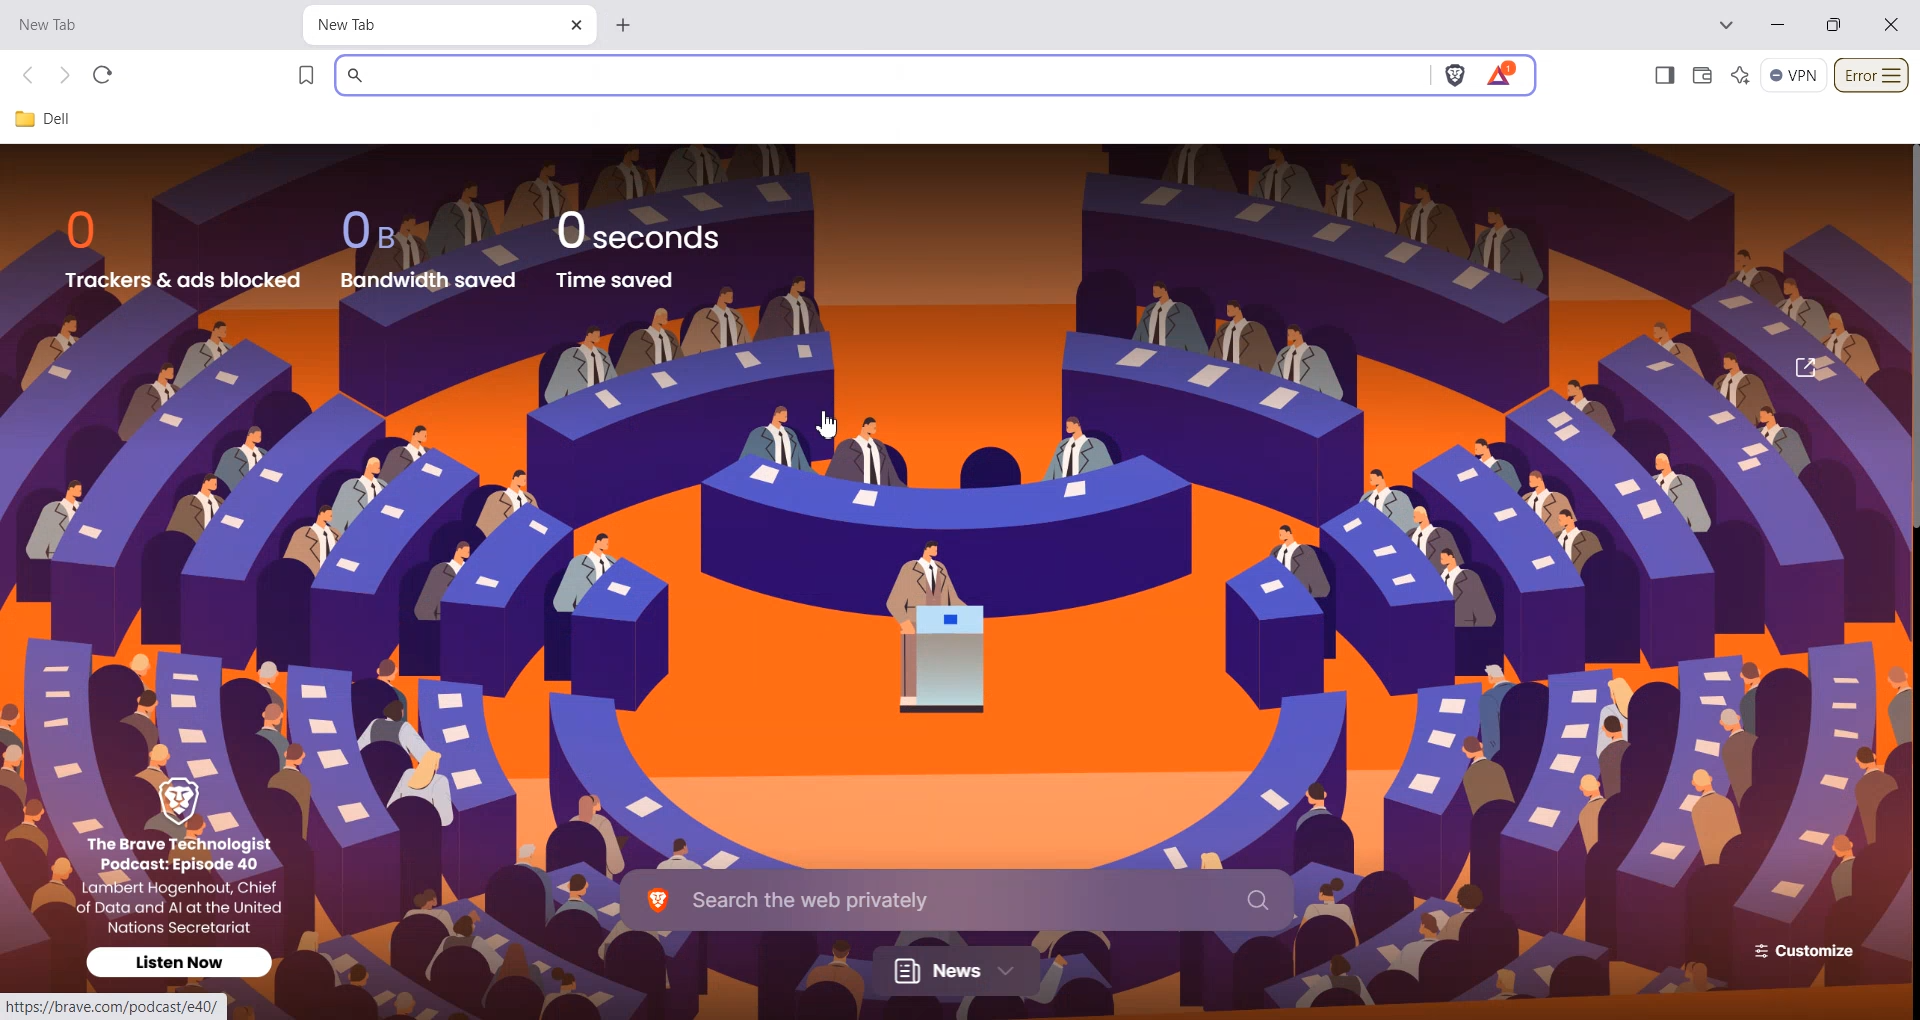 The image size is (1920, 1020). Describe the element at coordinates (880, 75) in the screenshot. I see `Search bar window` at that location.